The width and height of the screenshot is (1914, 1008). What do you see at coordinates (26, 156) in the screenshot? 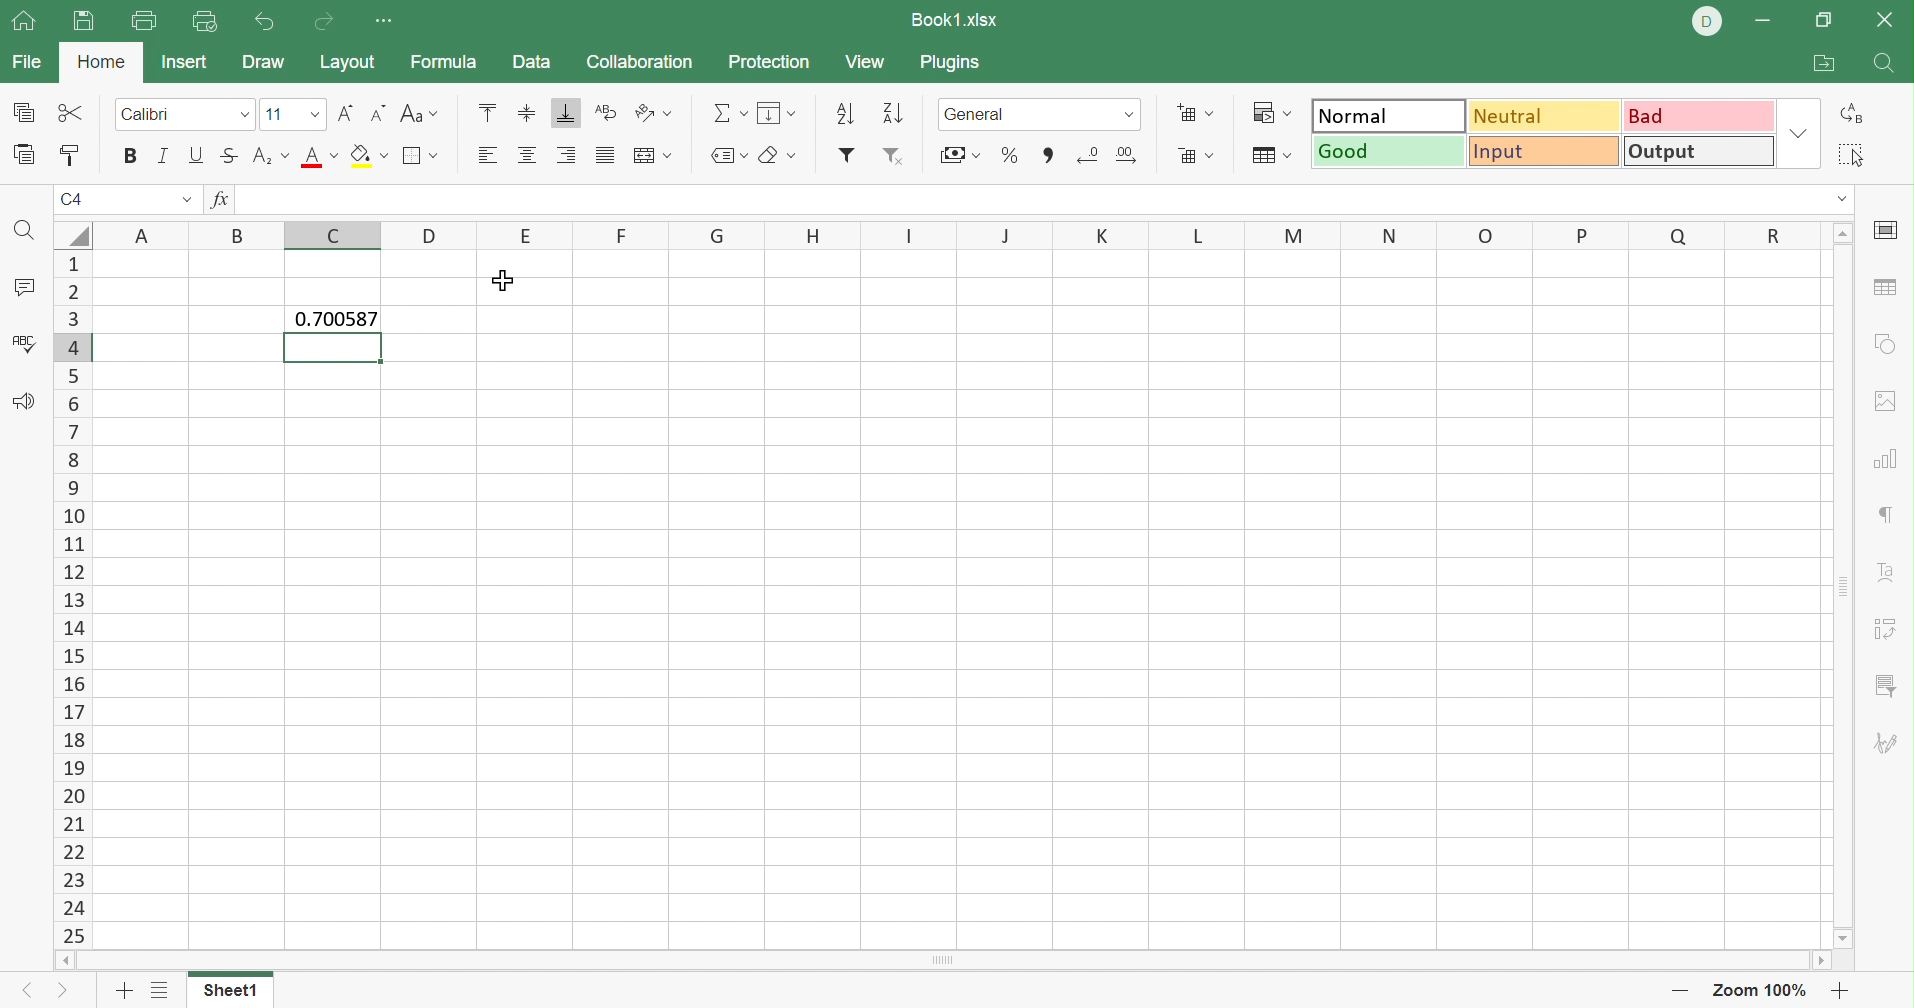
I see `Paste` at bounding box center [26, 156].